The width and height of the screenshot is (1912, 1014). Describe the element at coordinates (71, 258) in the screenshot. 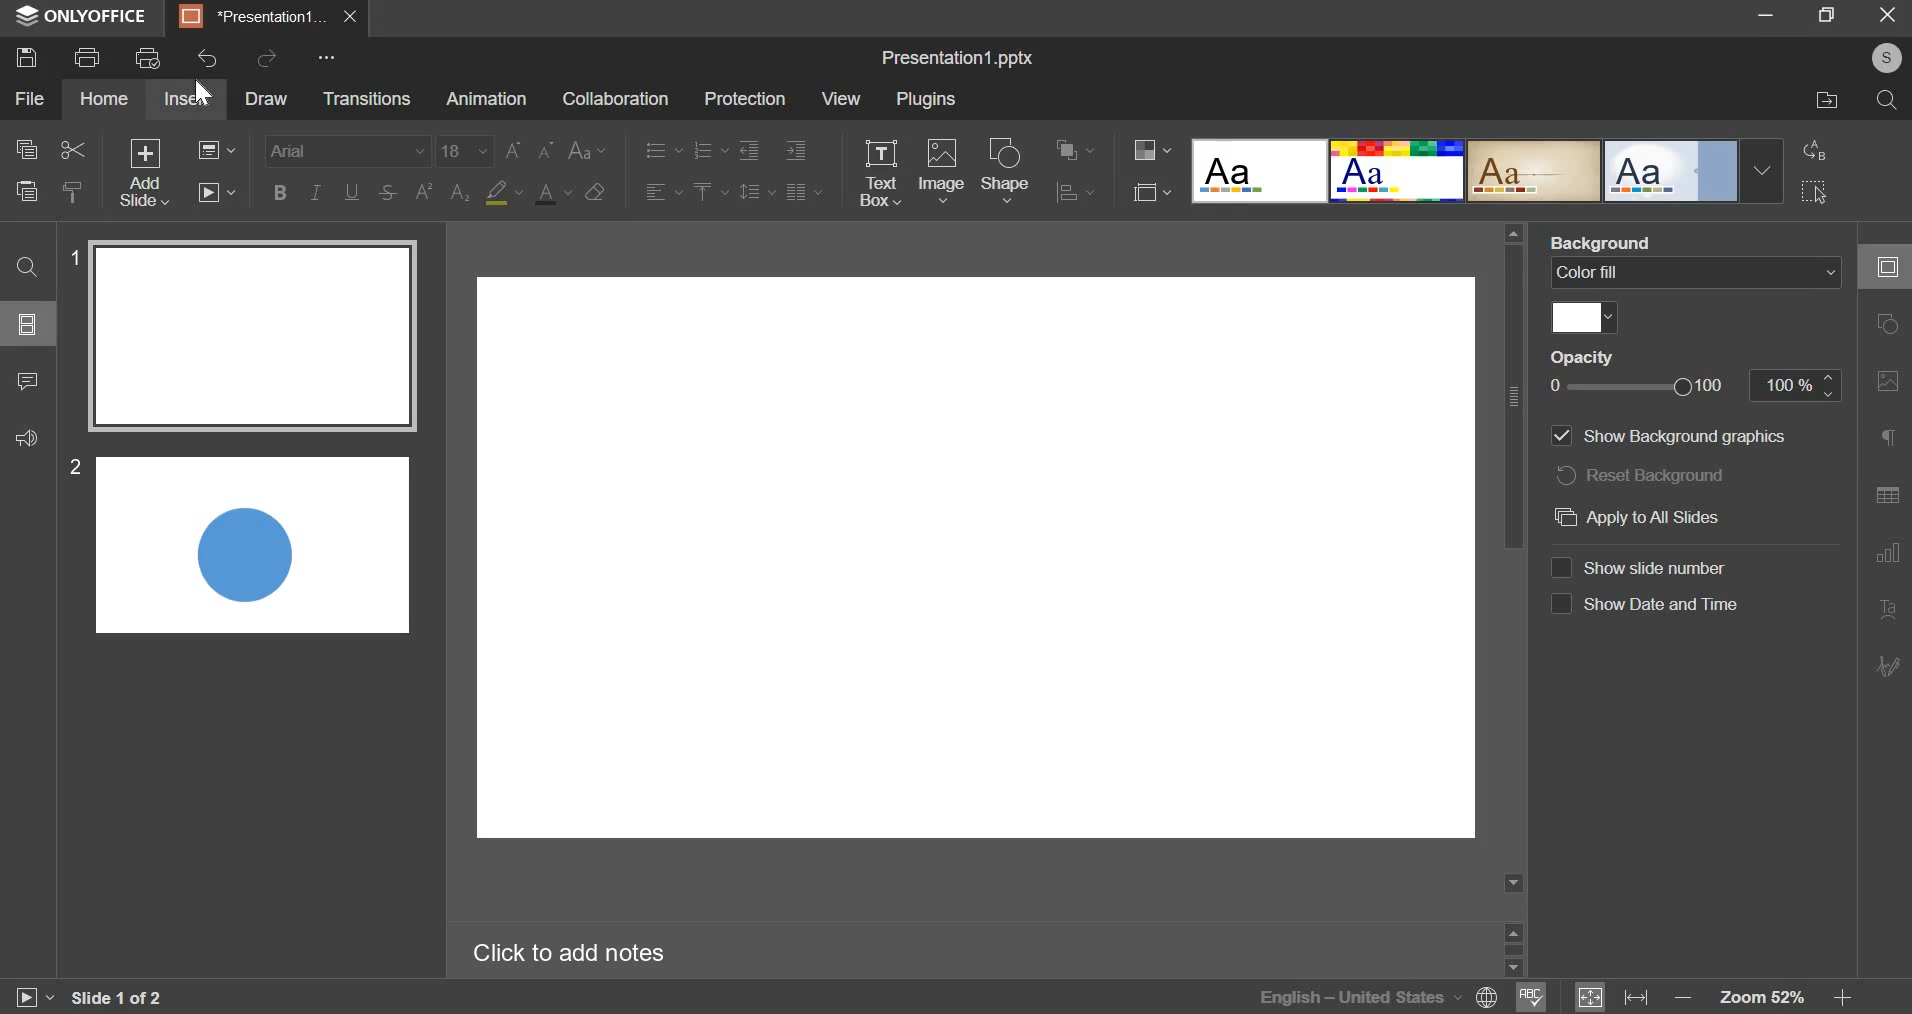

I see `1` at that location.